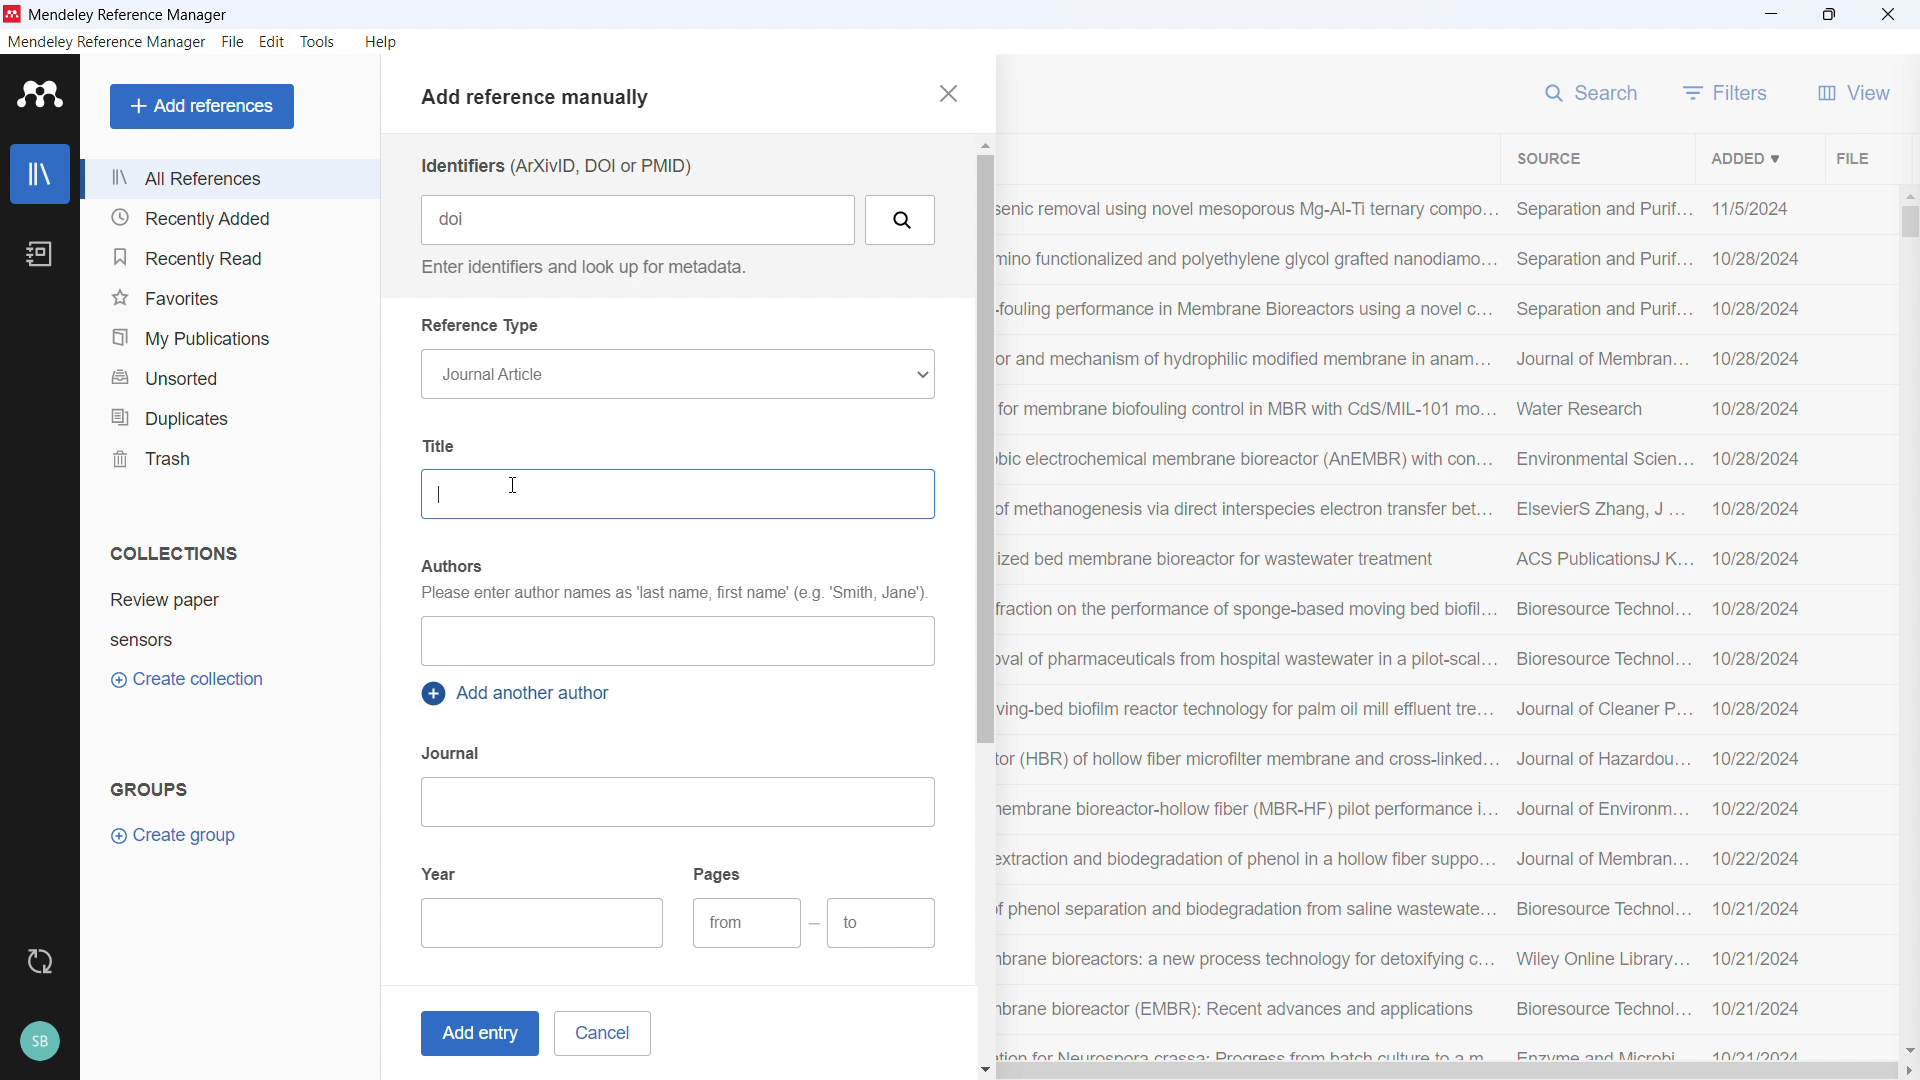 The height and width of the screenshot is (1080, 1920). I want to click on Notebook , so click(39, 254).